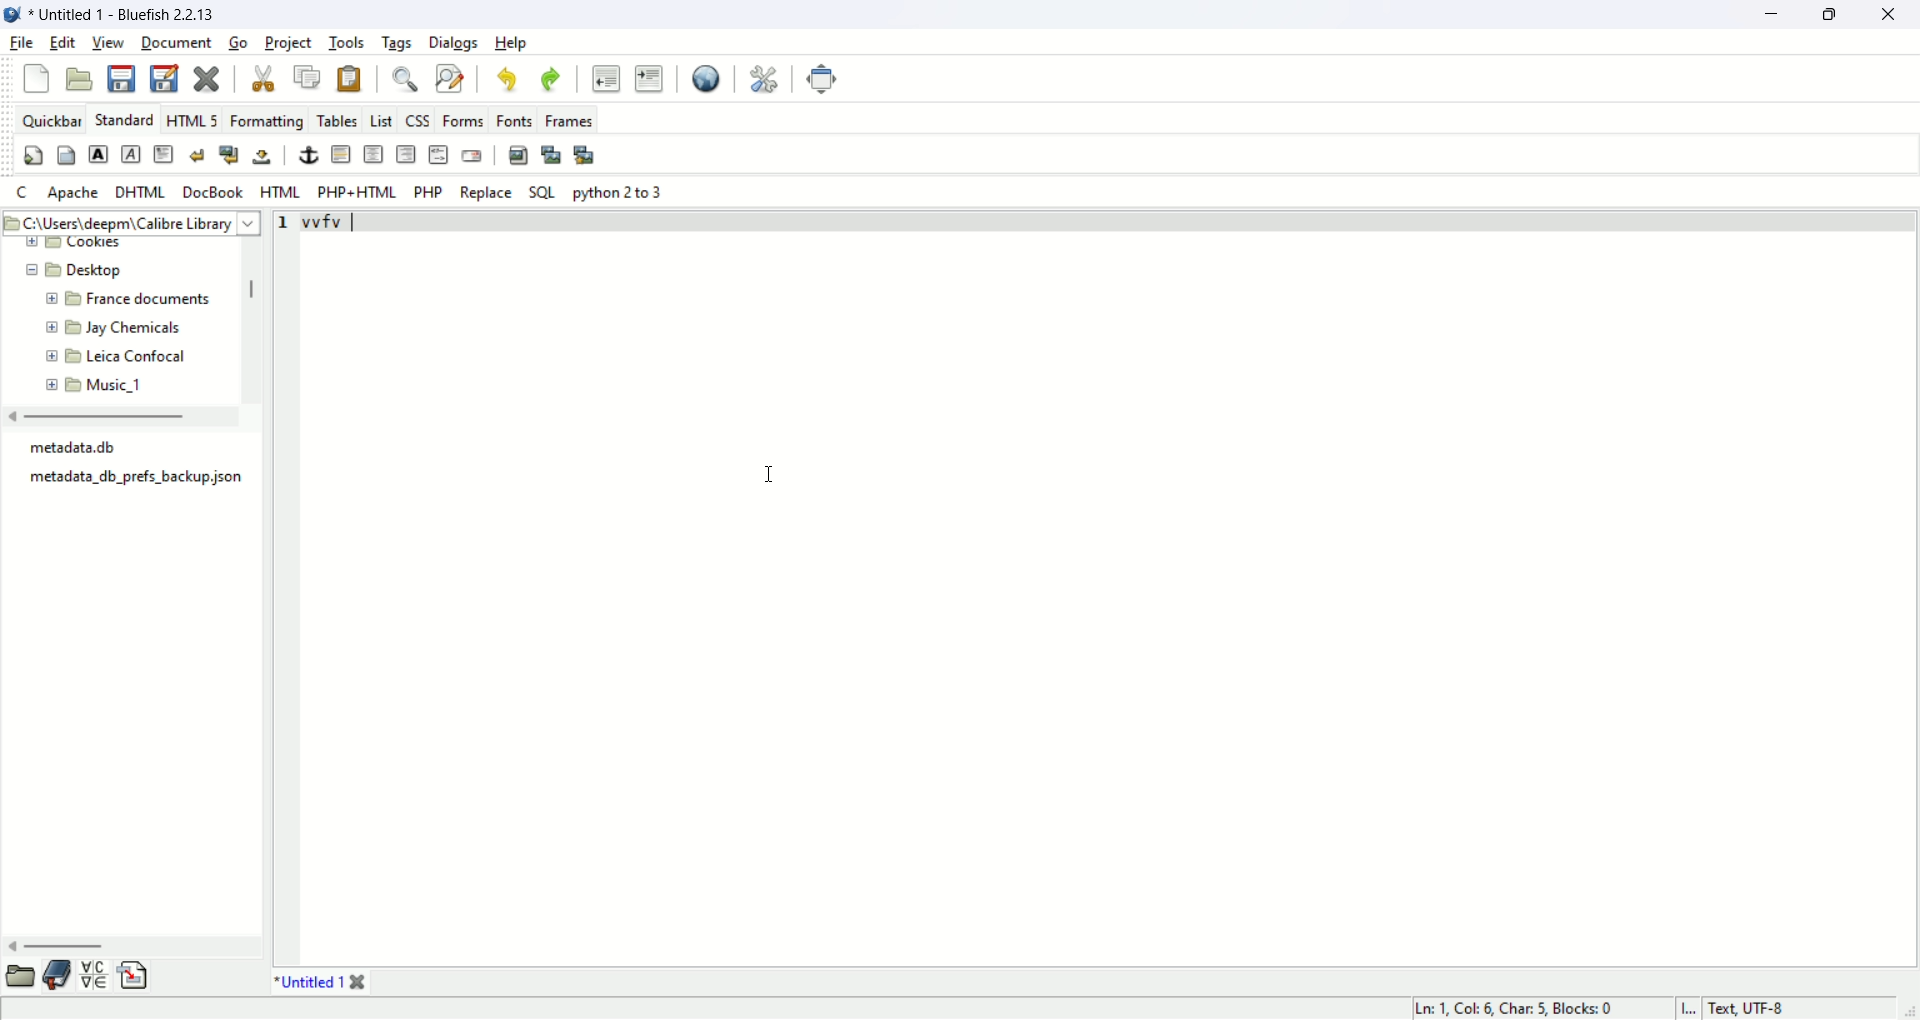  What do you see at coordinates (254, 320) in the screenshot?
I see `scroll bar` at bounding box center [254, 320].